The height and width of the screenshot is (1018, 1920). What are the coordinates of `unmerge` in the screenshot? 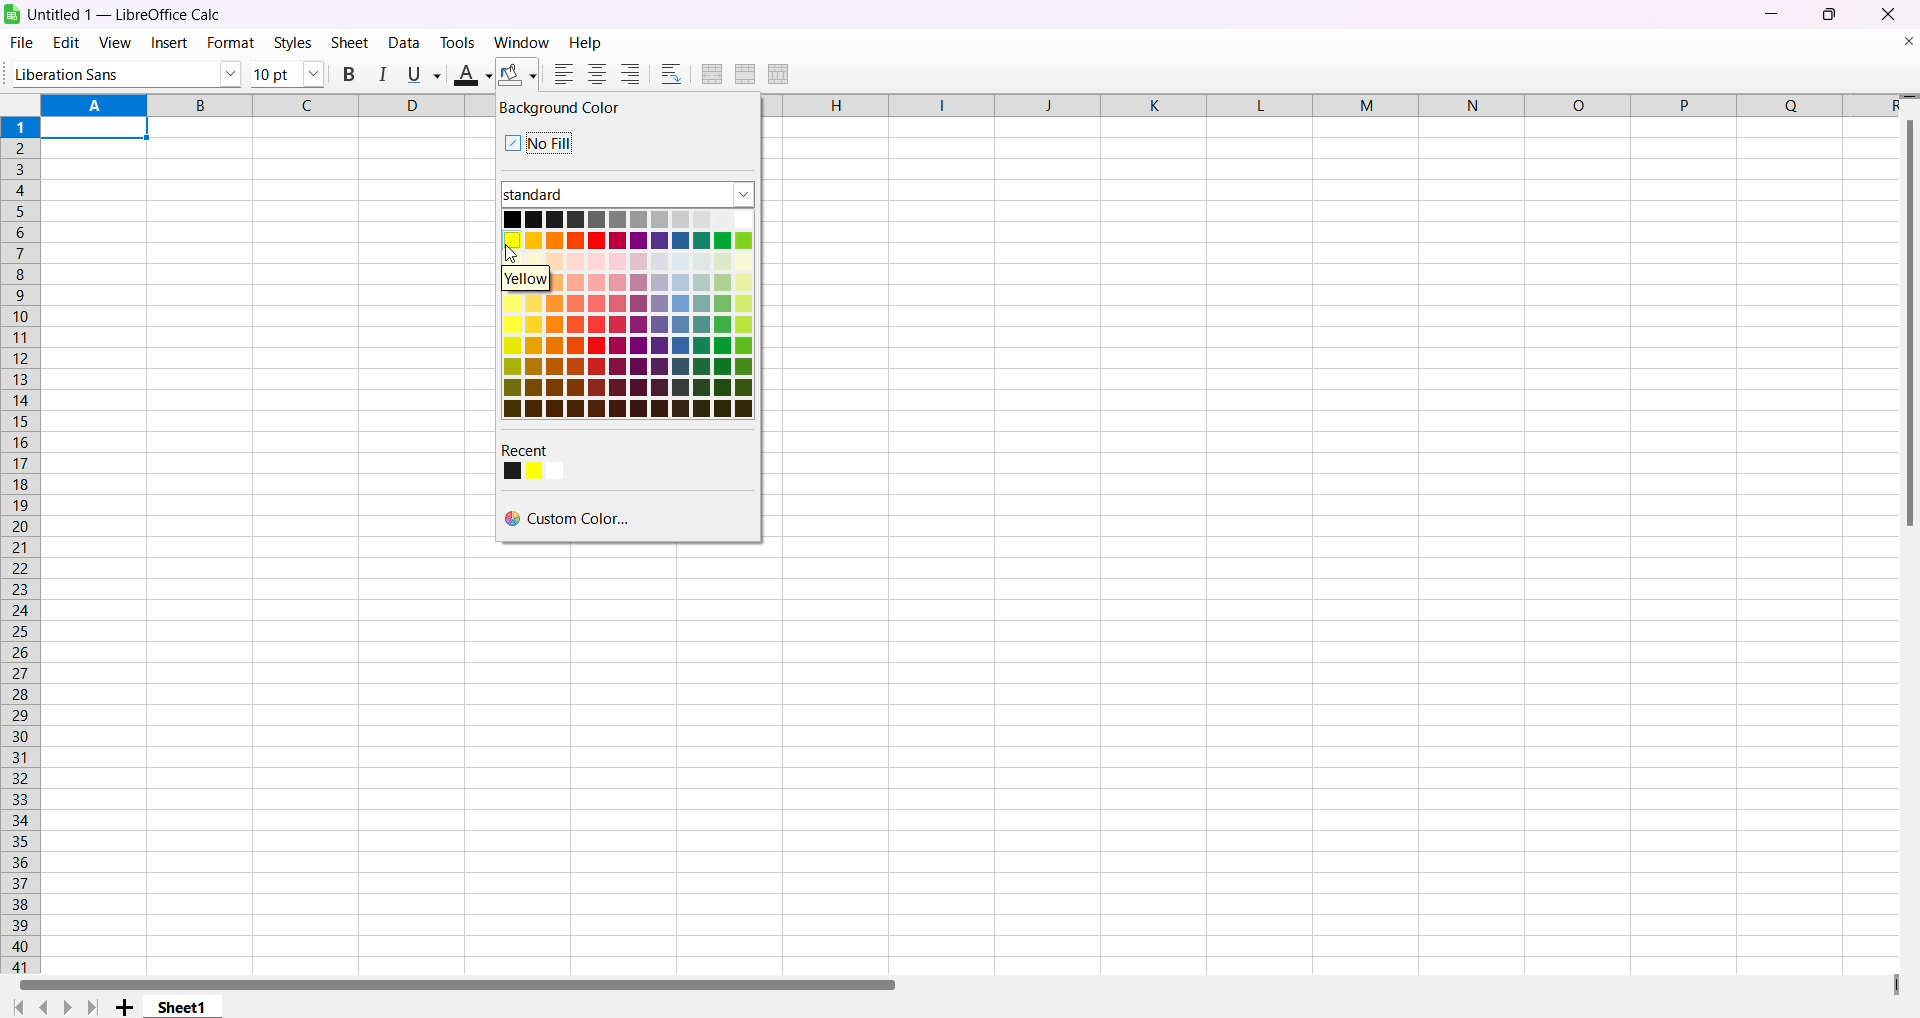 It's located at (779, 76).